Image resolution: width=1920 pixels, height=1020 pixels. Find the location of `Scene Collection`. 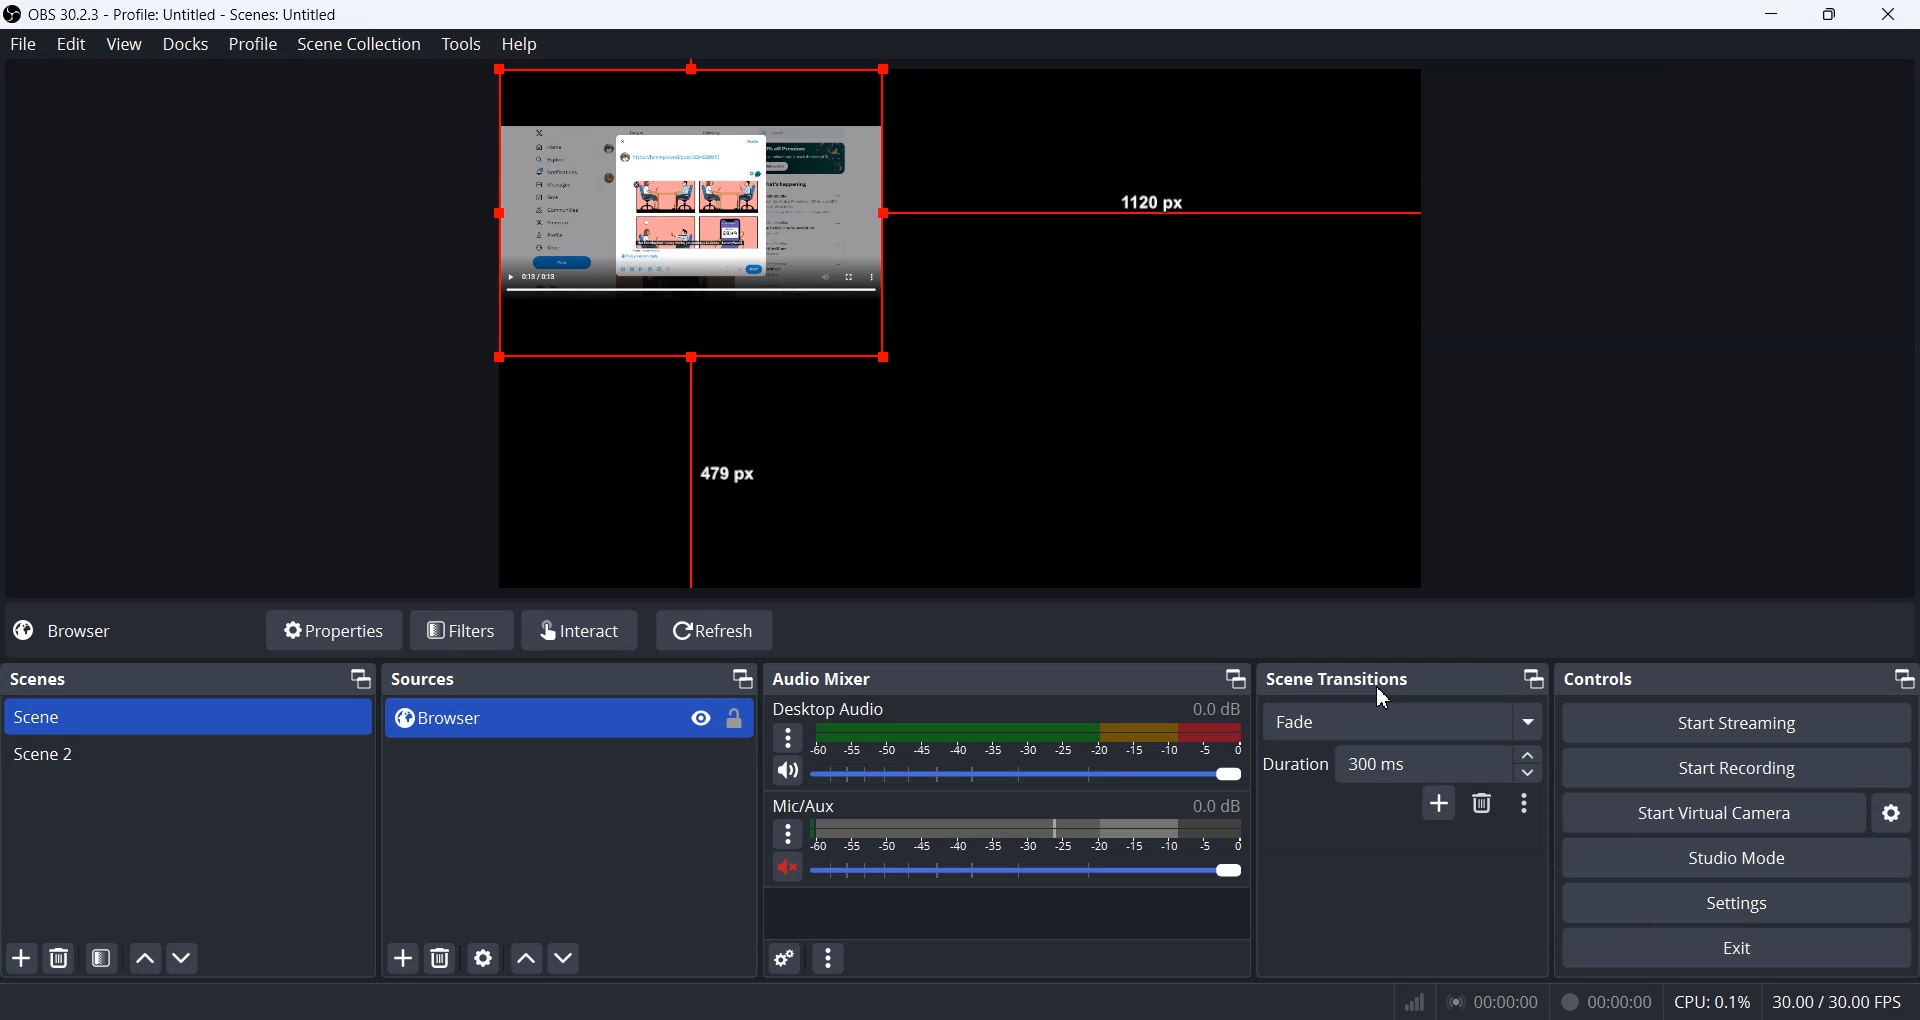

Scene Collection is located at coordinates (359, 45).